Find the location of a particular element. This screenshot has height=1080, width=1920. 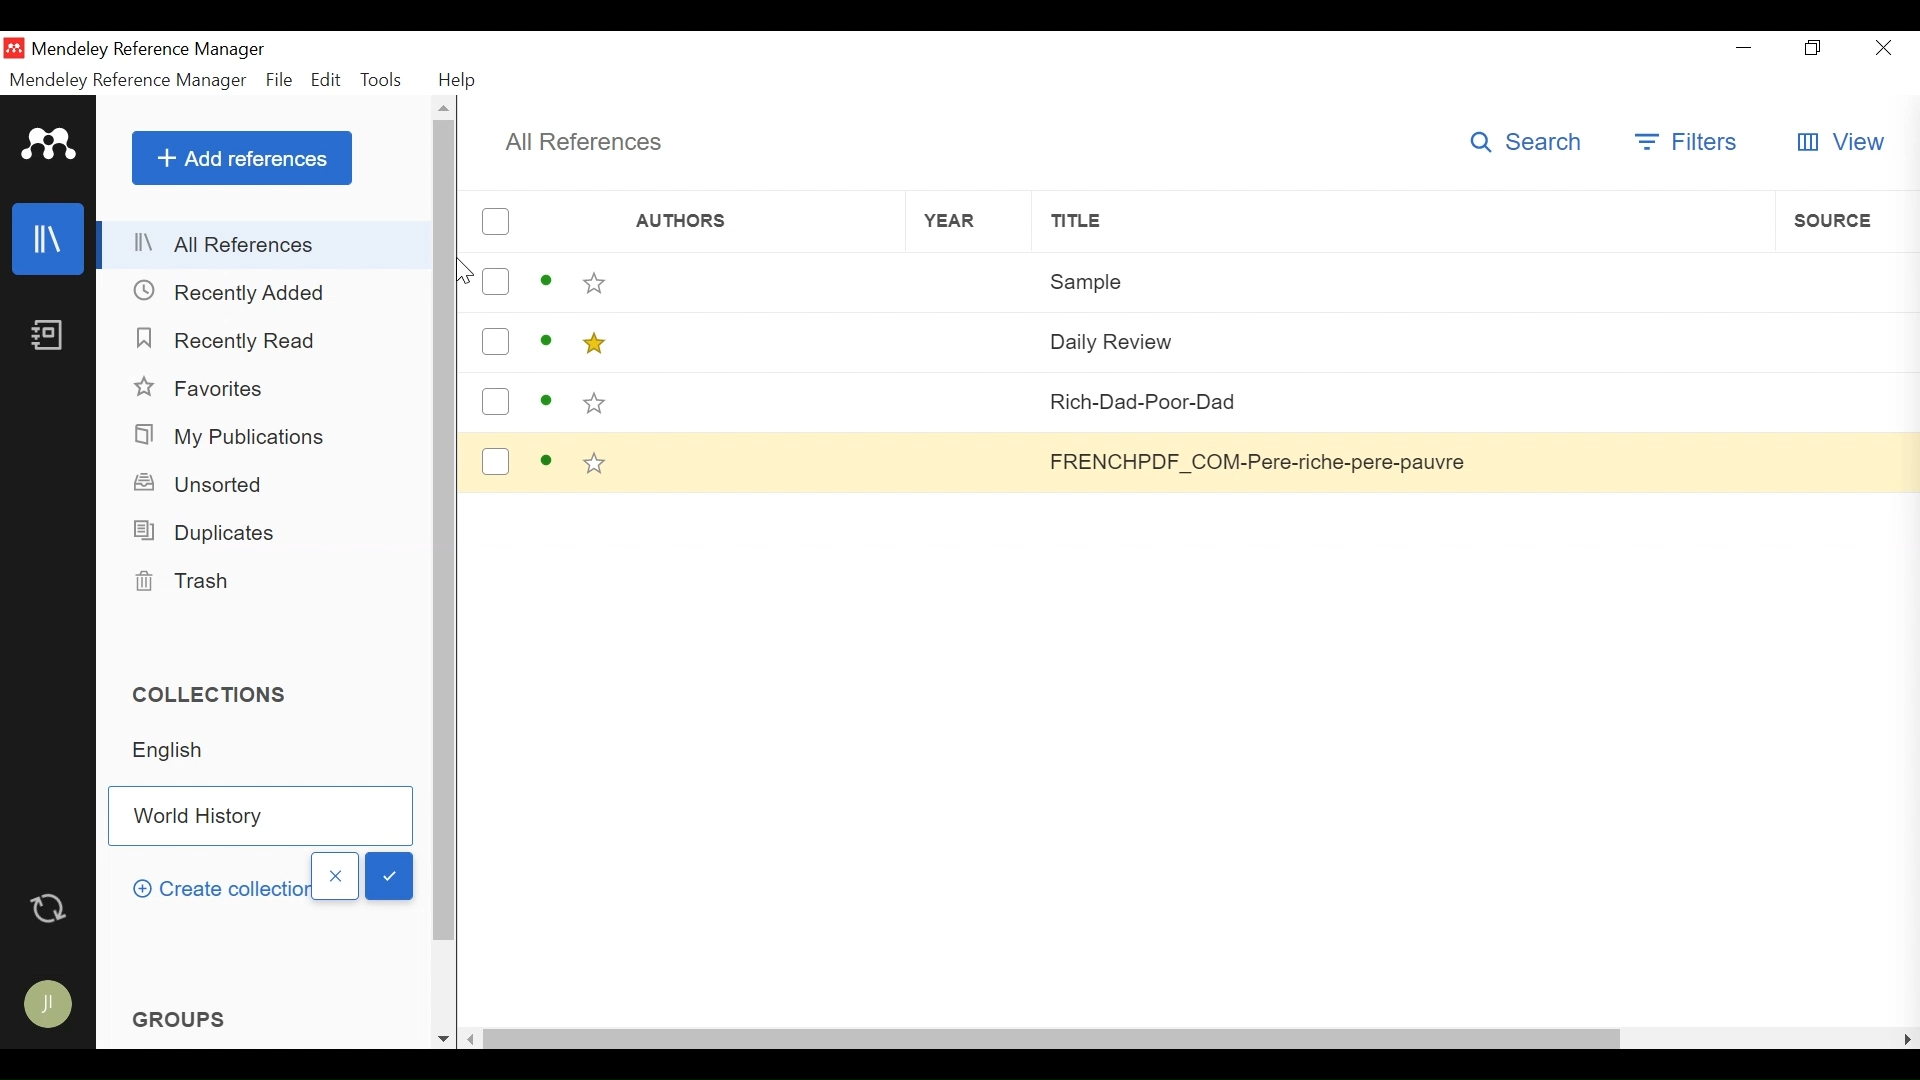

Toggle favorites is located at coordinates (595, 283).